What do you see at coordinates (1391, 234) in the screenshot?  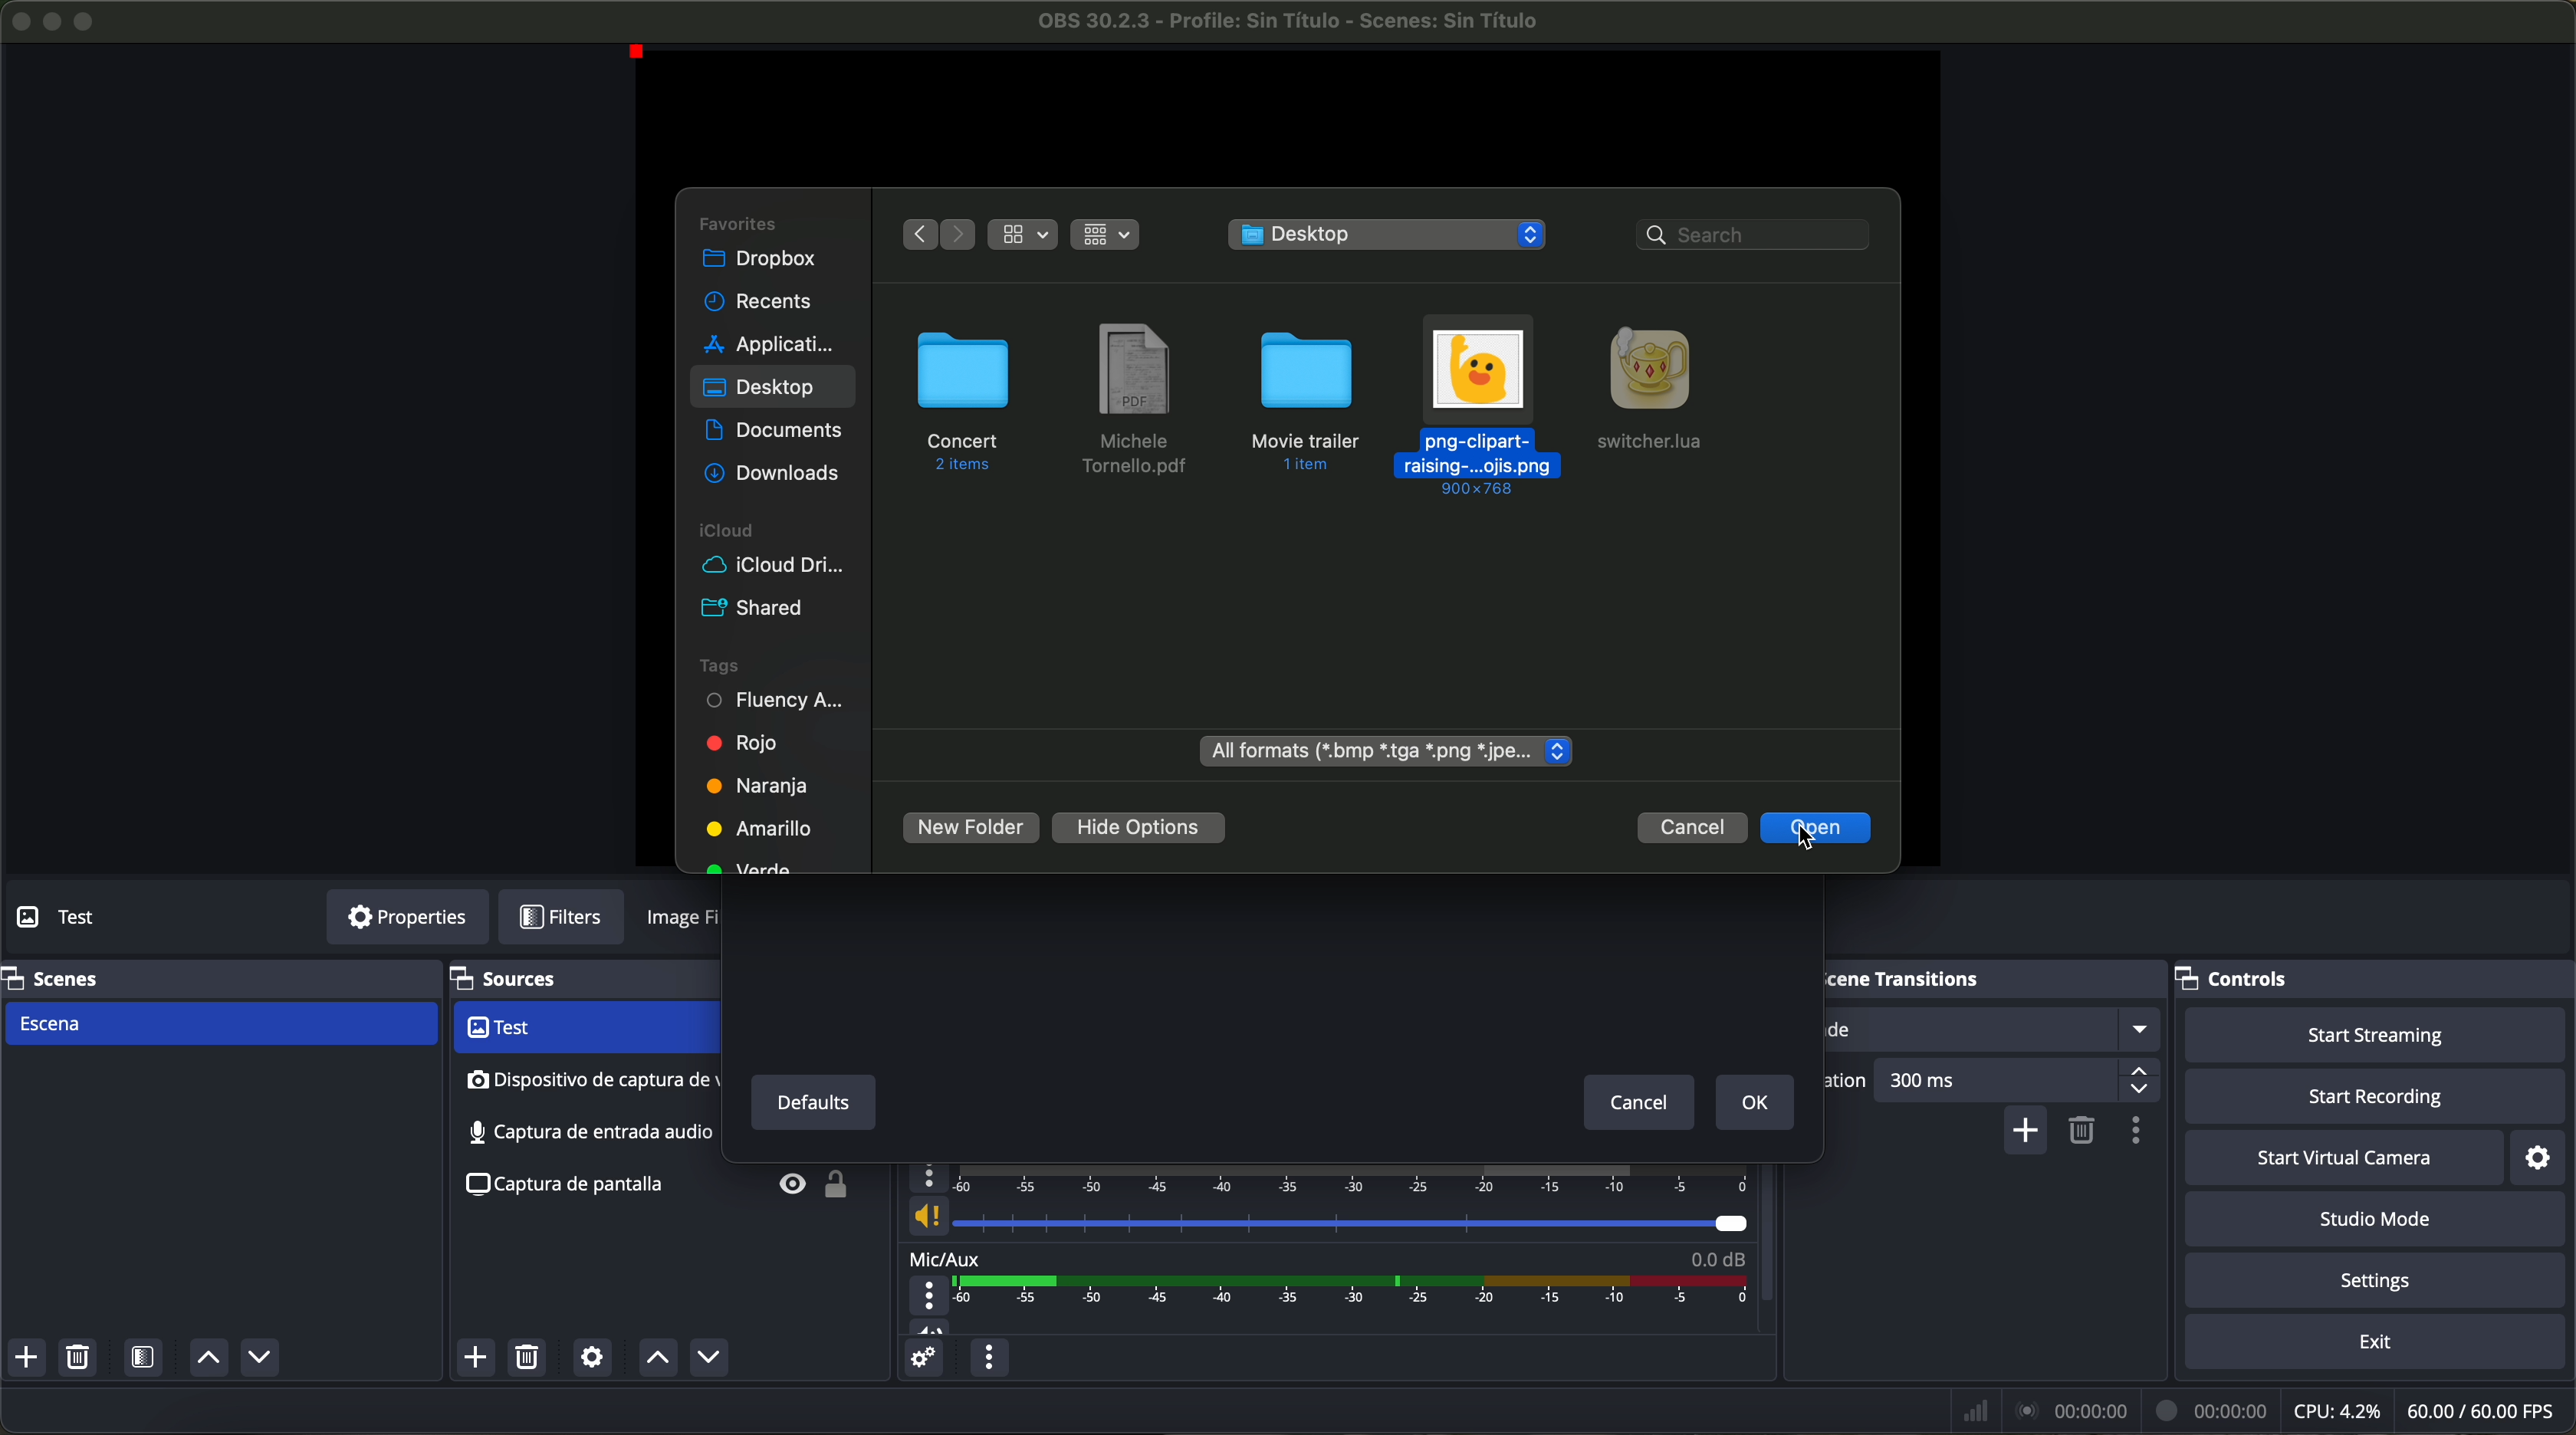 I see `desktop` at bounding box center [1391, 234].